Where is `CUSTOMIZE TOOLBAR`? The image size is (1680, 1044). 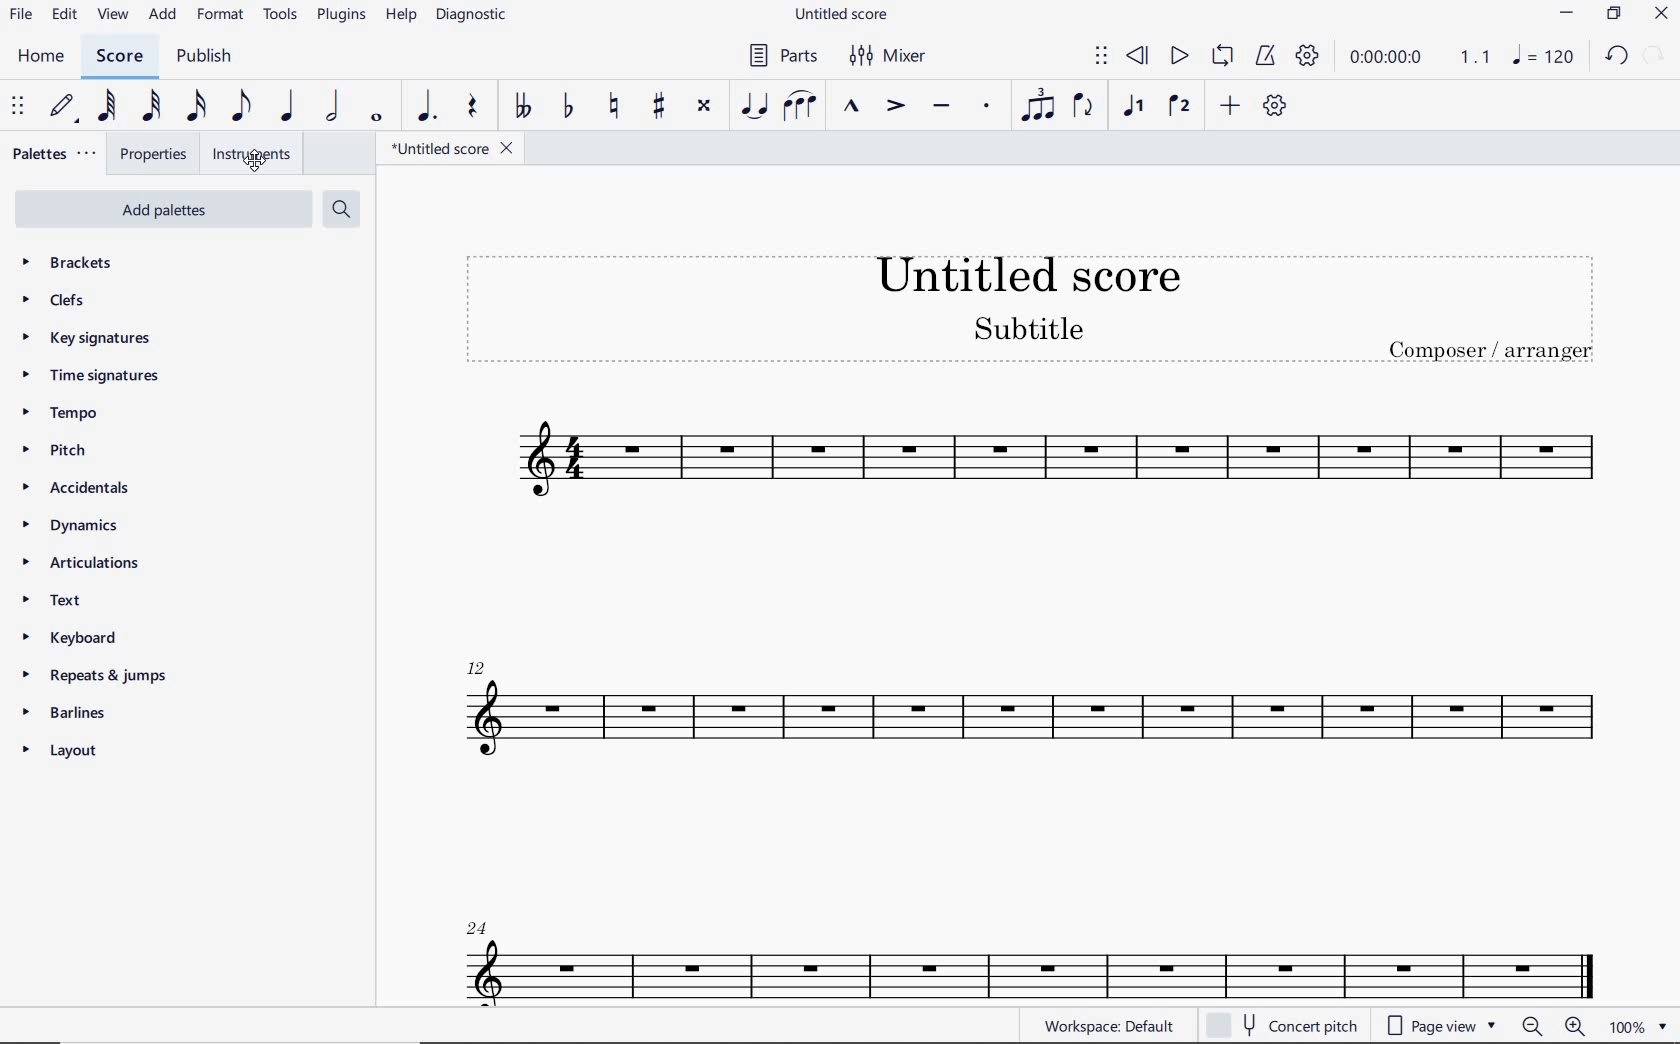 CUSTOMIZE TOOLBAR is located at coordinates (1275, 105).